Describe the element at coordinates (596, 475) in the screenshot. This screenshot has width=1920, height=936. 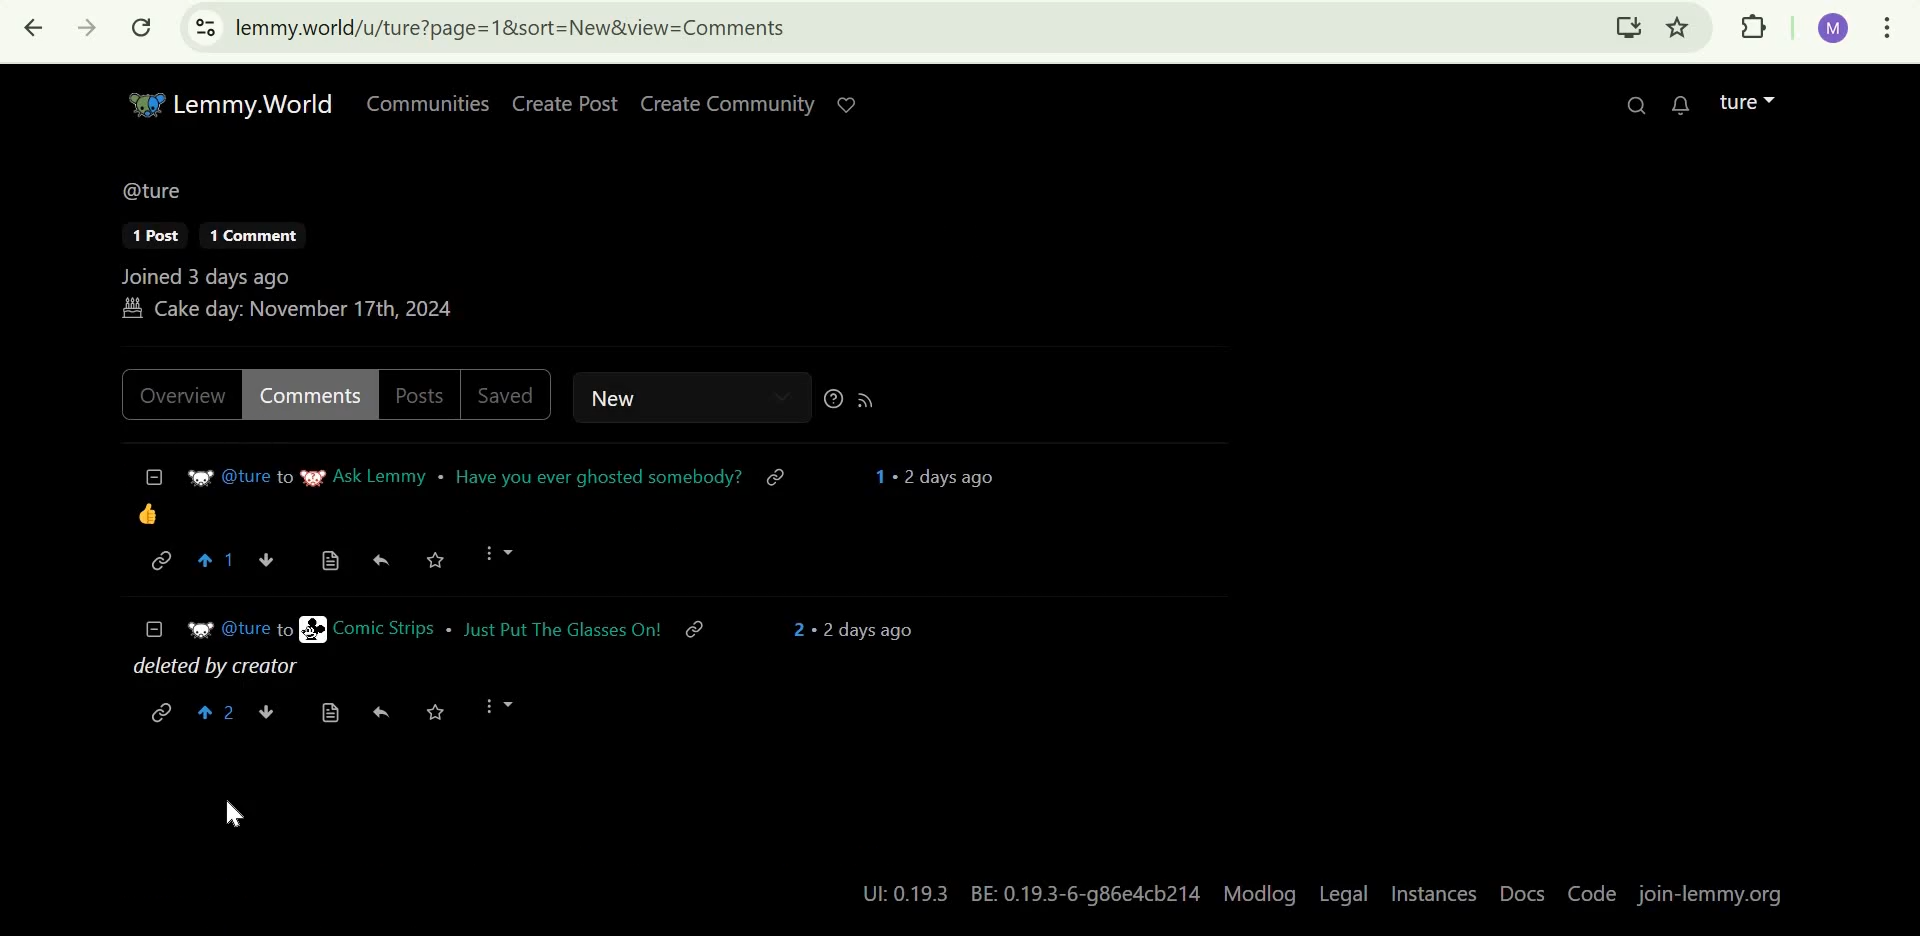
I see `post headline` at that location.